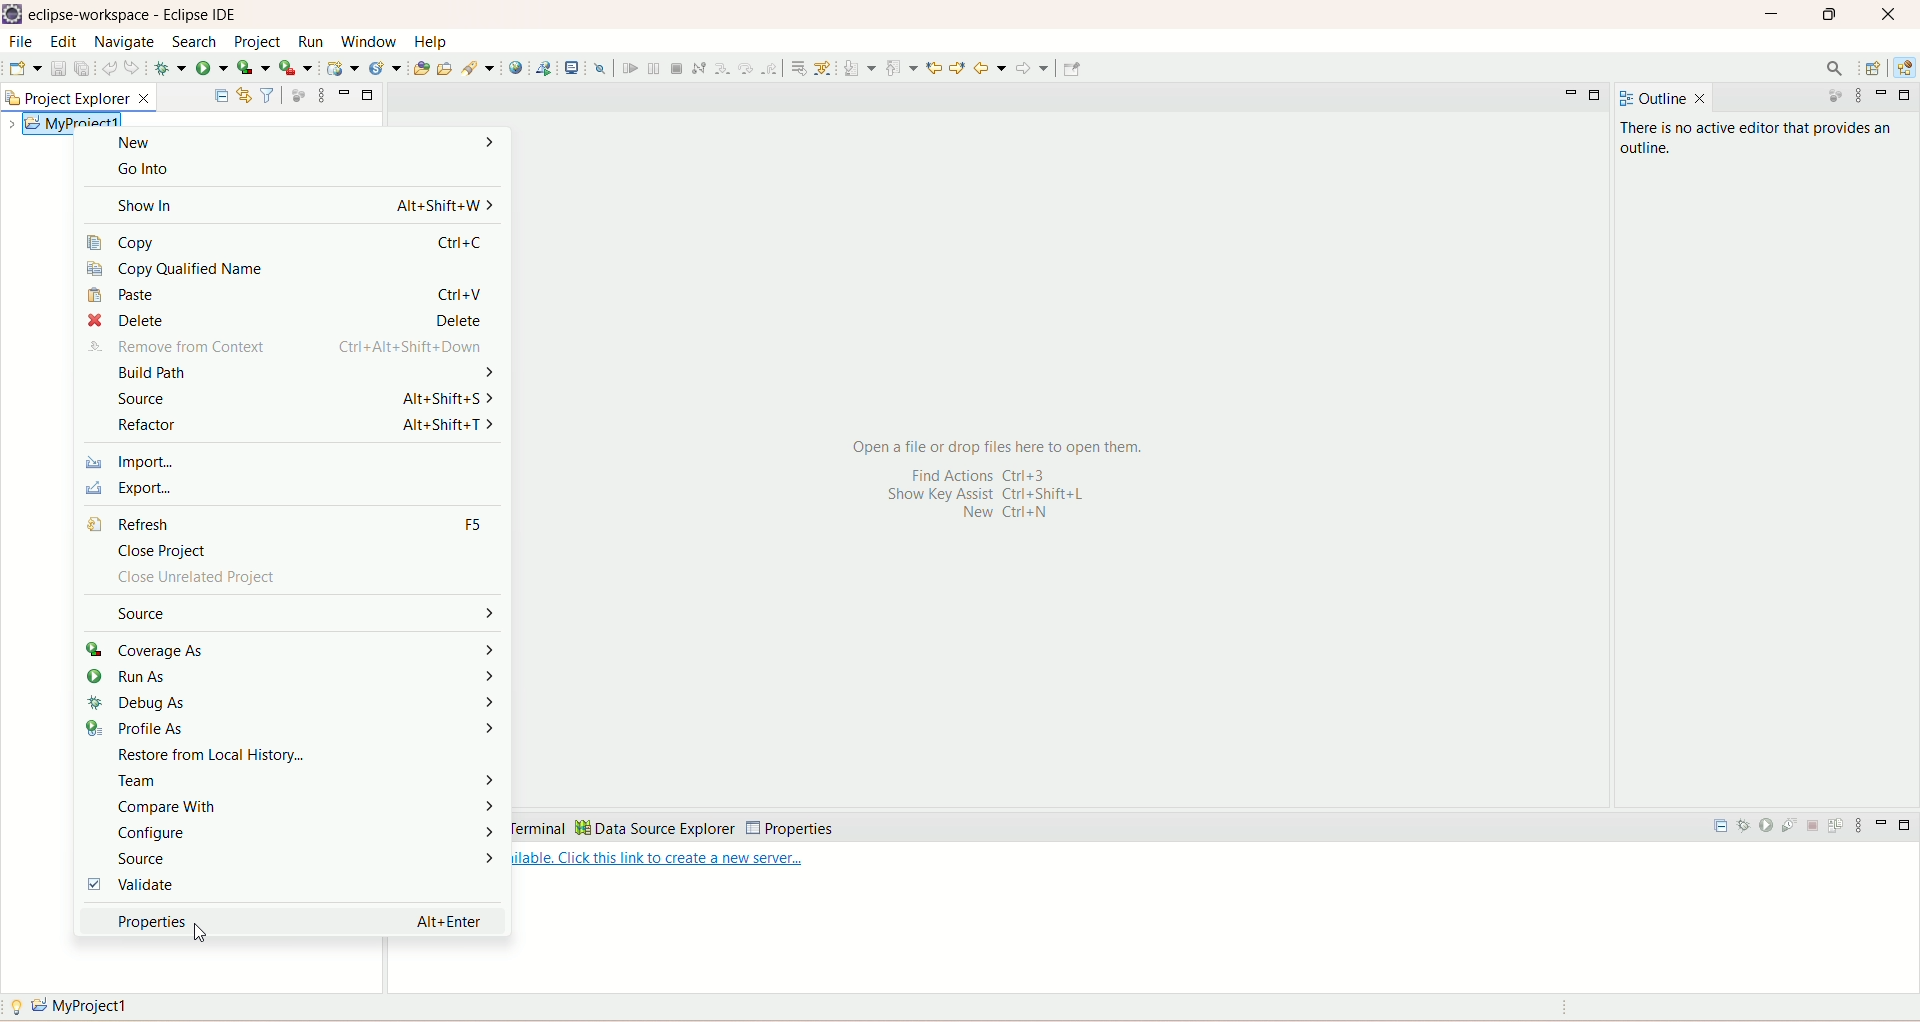  I want to click on refactor, so click(293, 426).